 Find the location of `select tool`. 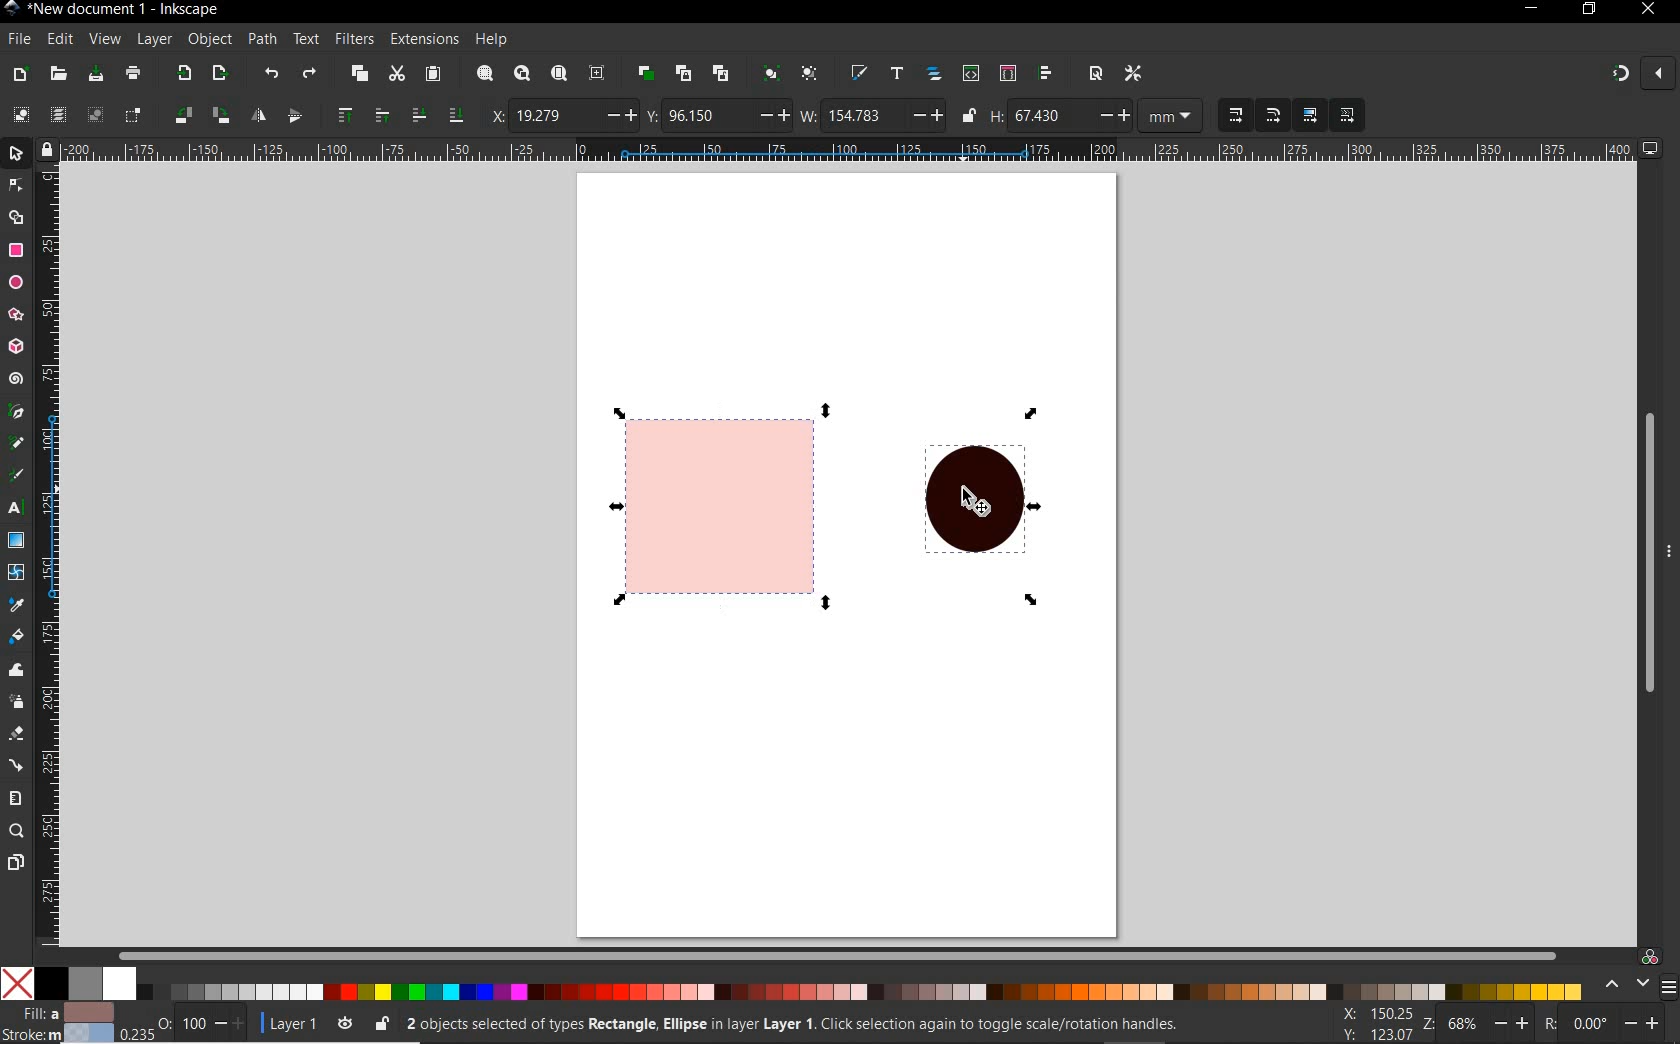

select tool is located at coordinates (17, 152).